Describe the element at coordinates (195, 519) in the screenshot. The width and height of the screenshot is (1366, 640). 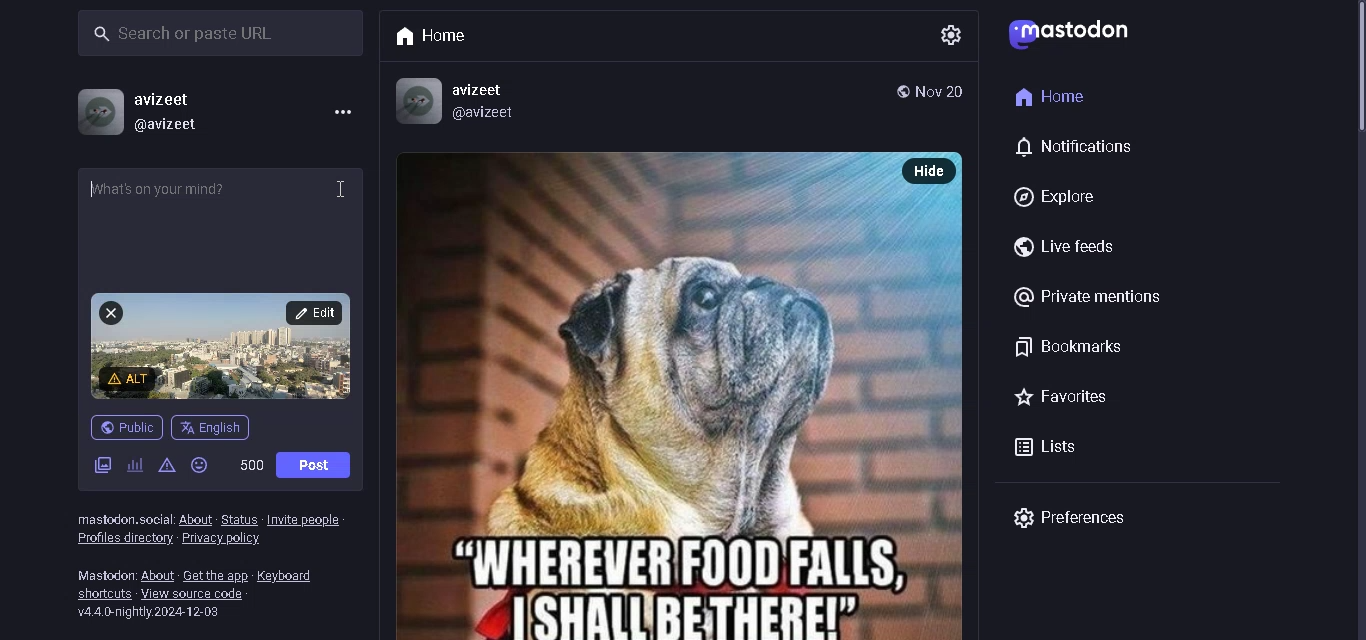
I see `about` at that location.